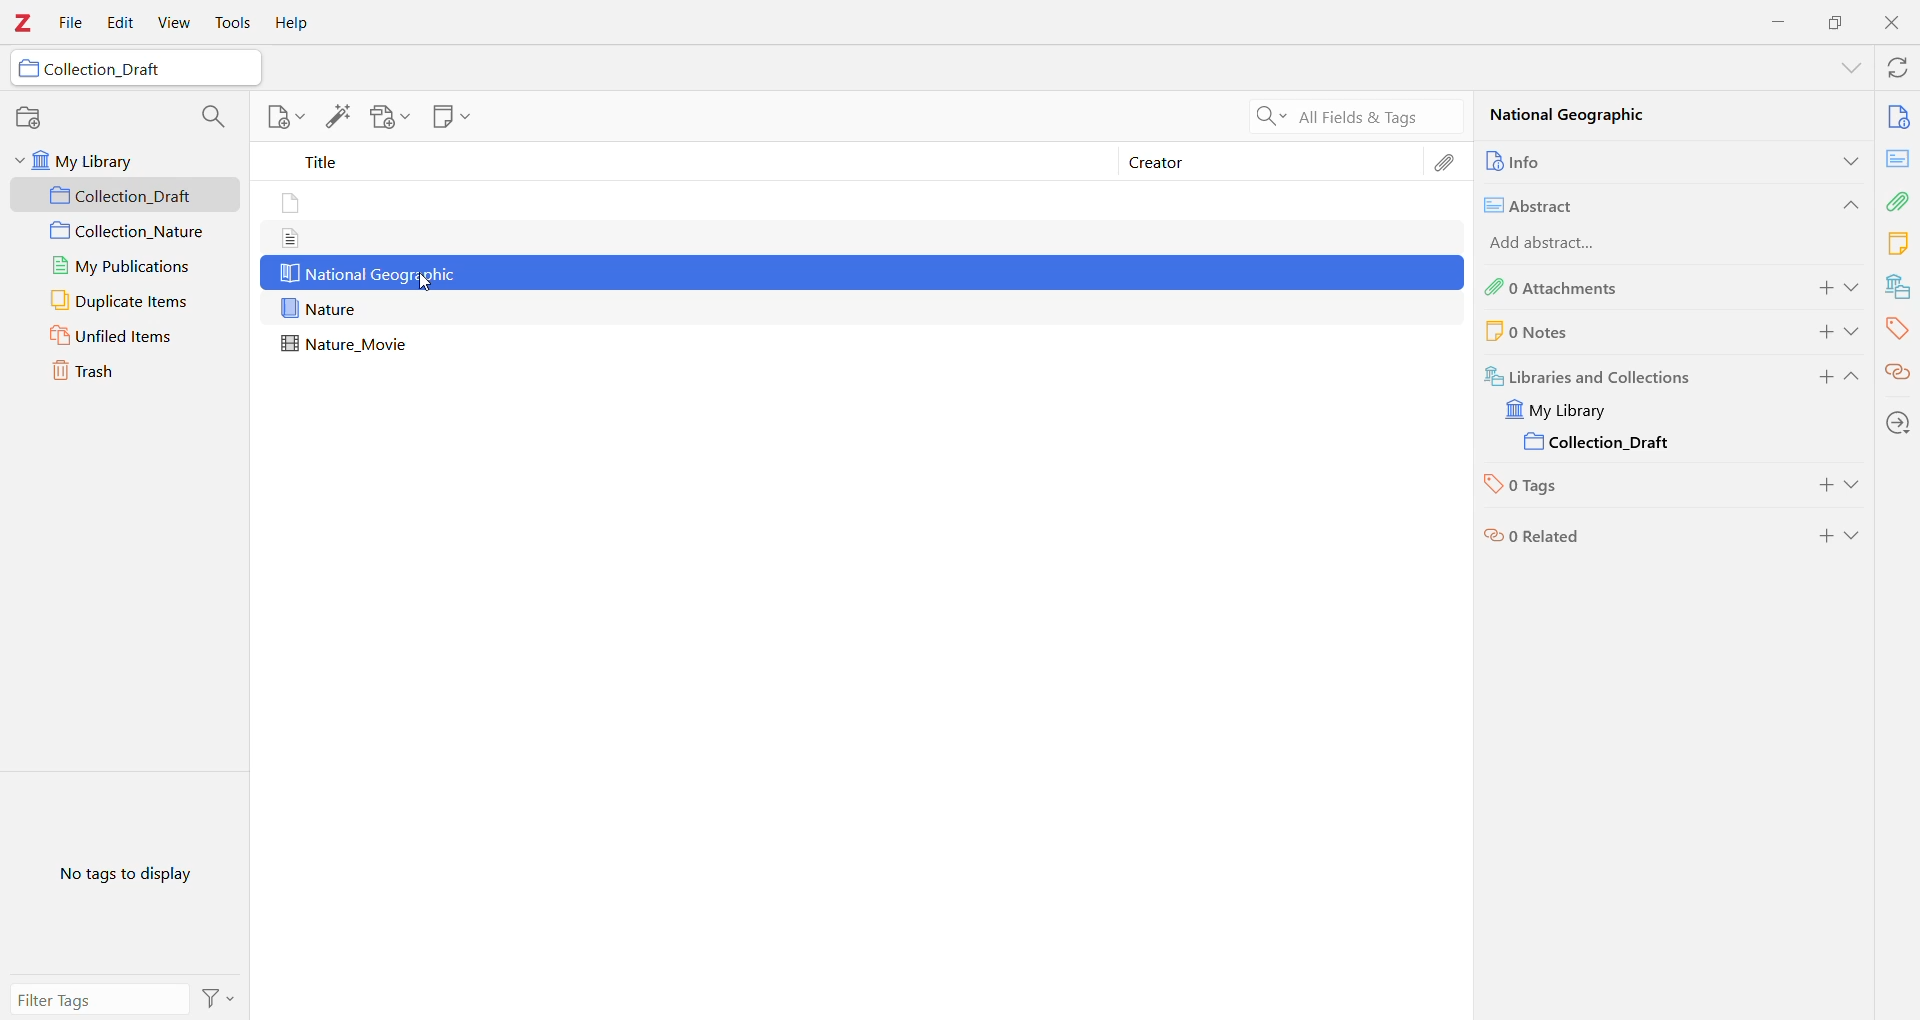 Image resolution: width=1920 pixels, height=1020 pixels. Describe the element at coordinates (1780, 21) in the screenshot. I see `Minimize` at that location.